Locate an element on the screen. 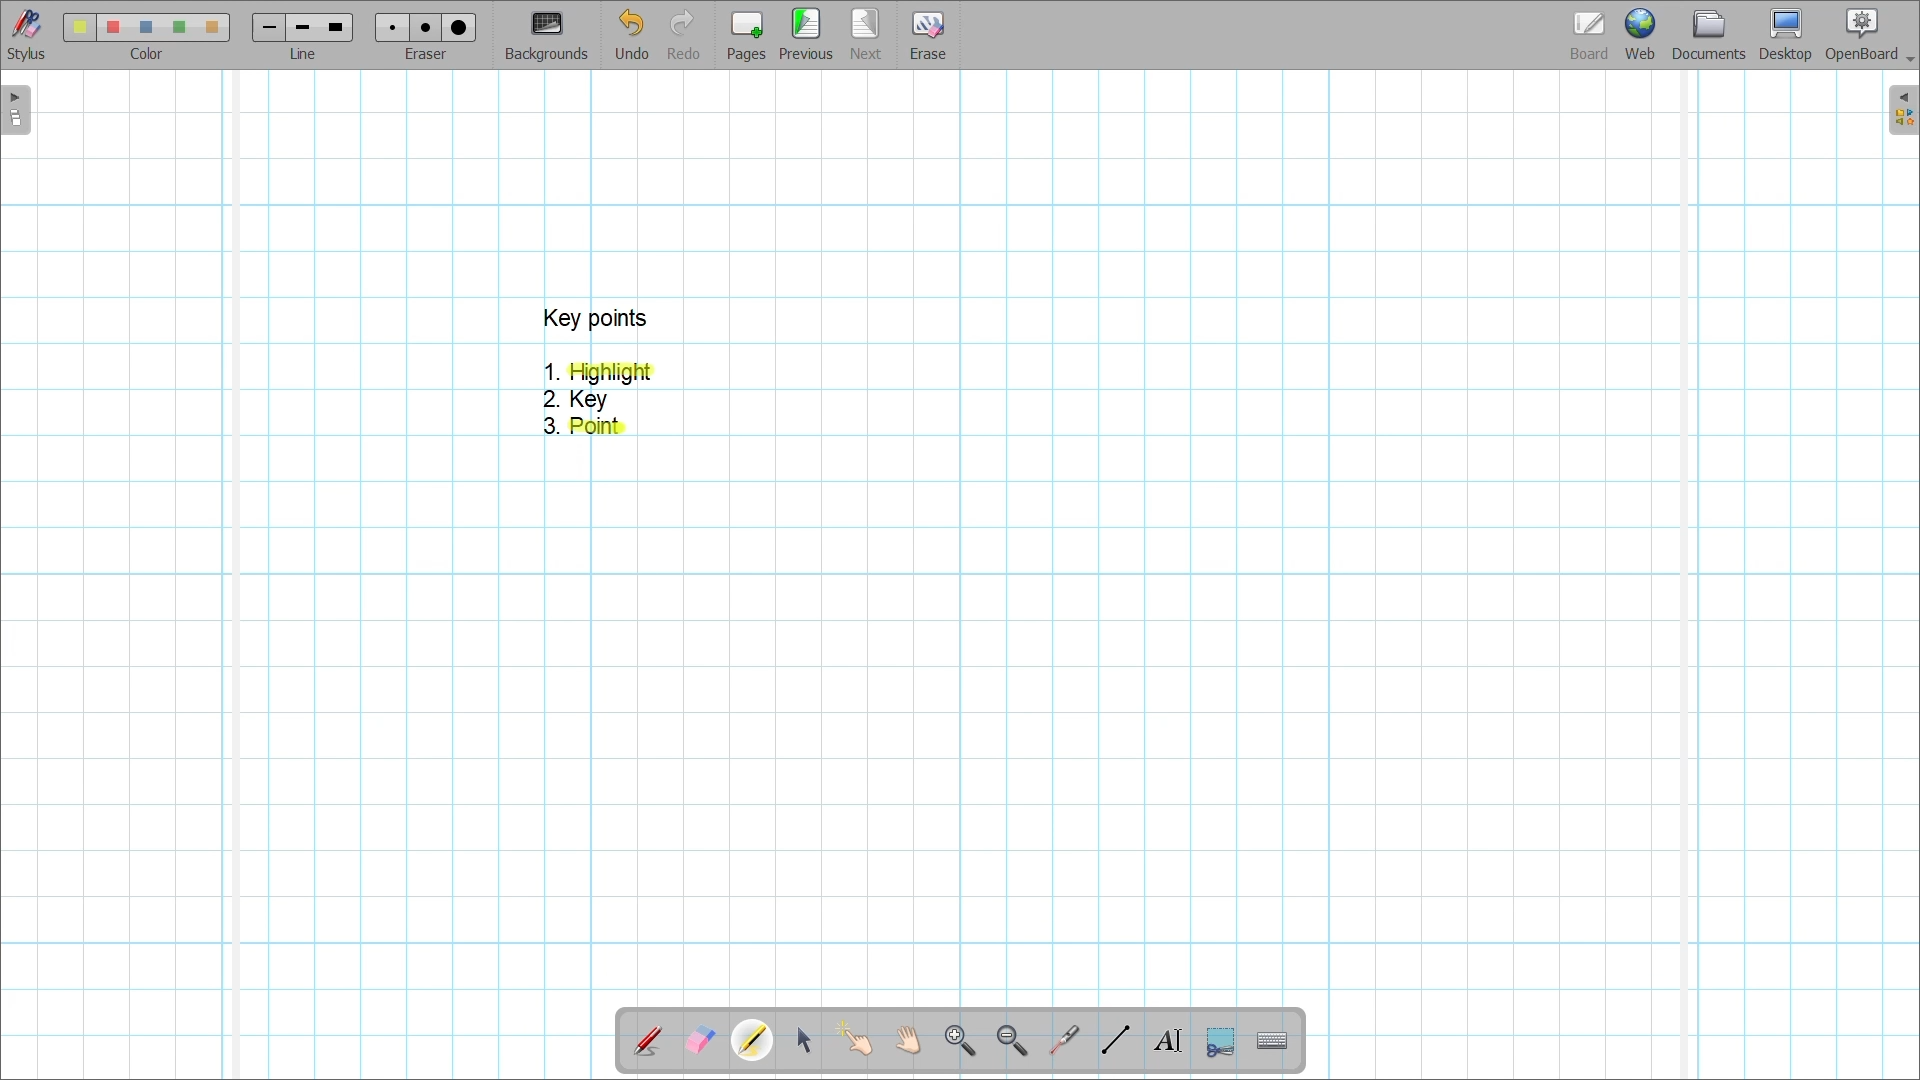 The height and width of the screenshot is (1080, 1920). color 2 is located at coordinates (112, 28).